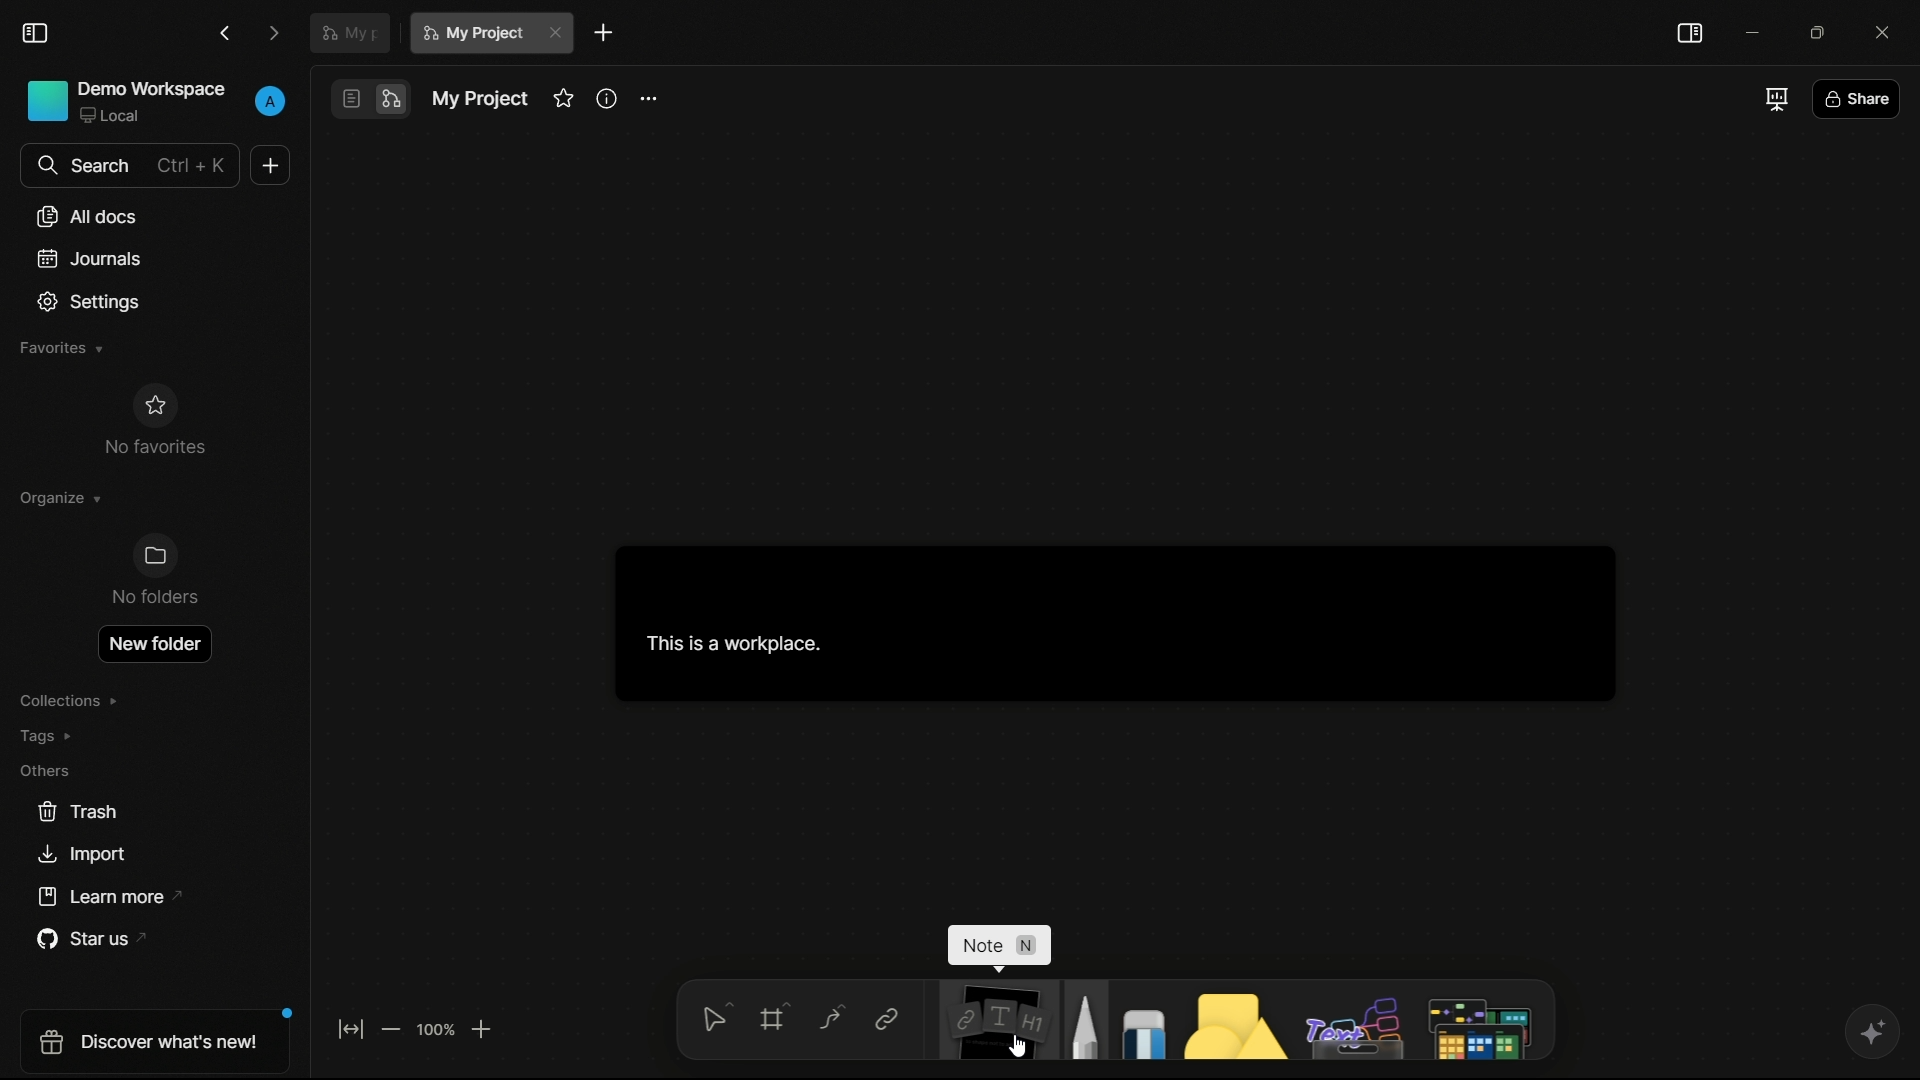 The width and height of the screenshot is (1920, 1080). What do you see at coordinates (271, 100) in the screenshot?
I see `profile` at bounding box center [271, 100].